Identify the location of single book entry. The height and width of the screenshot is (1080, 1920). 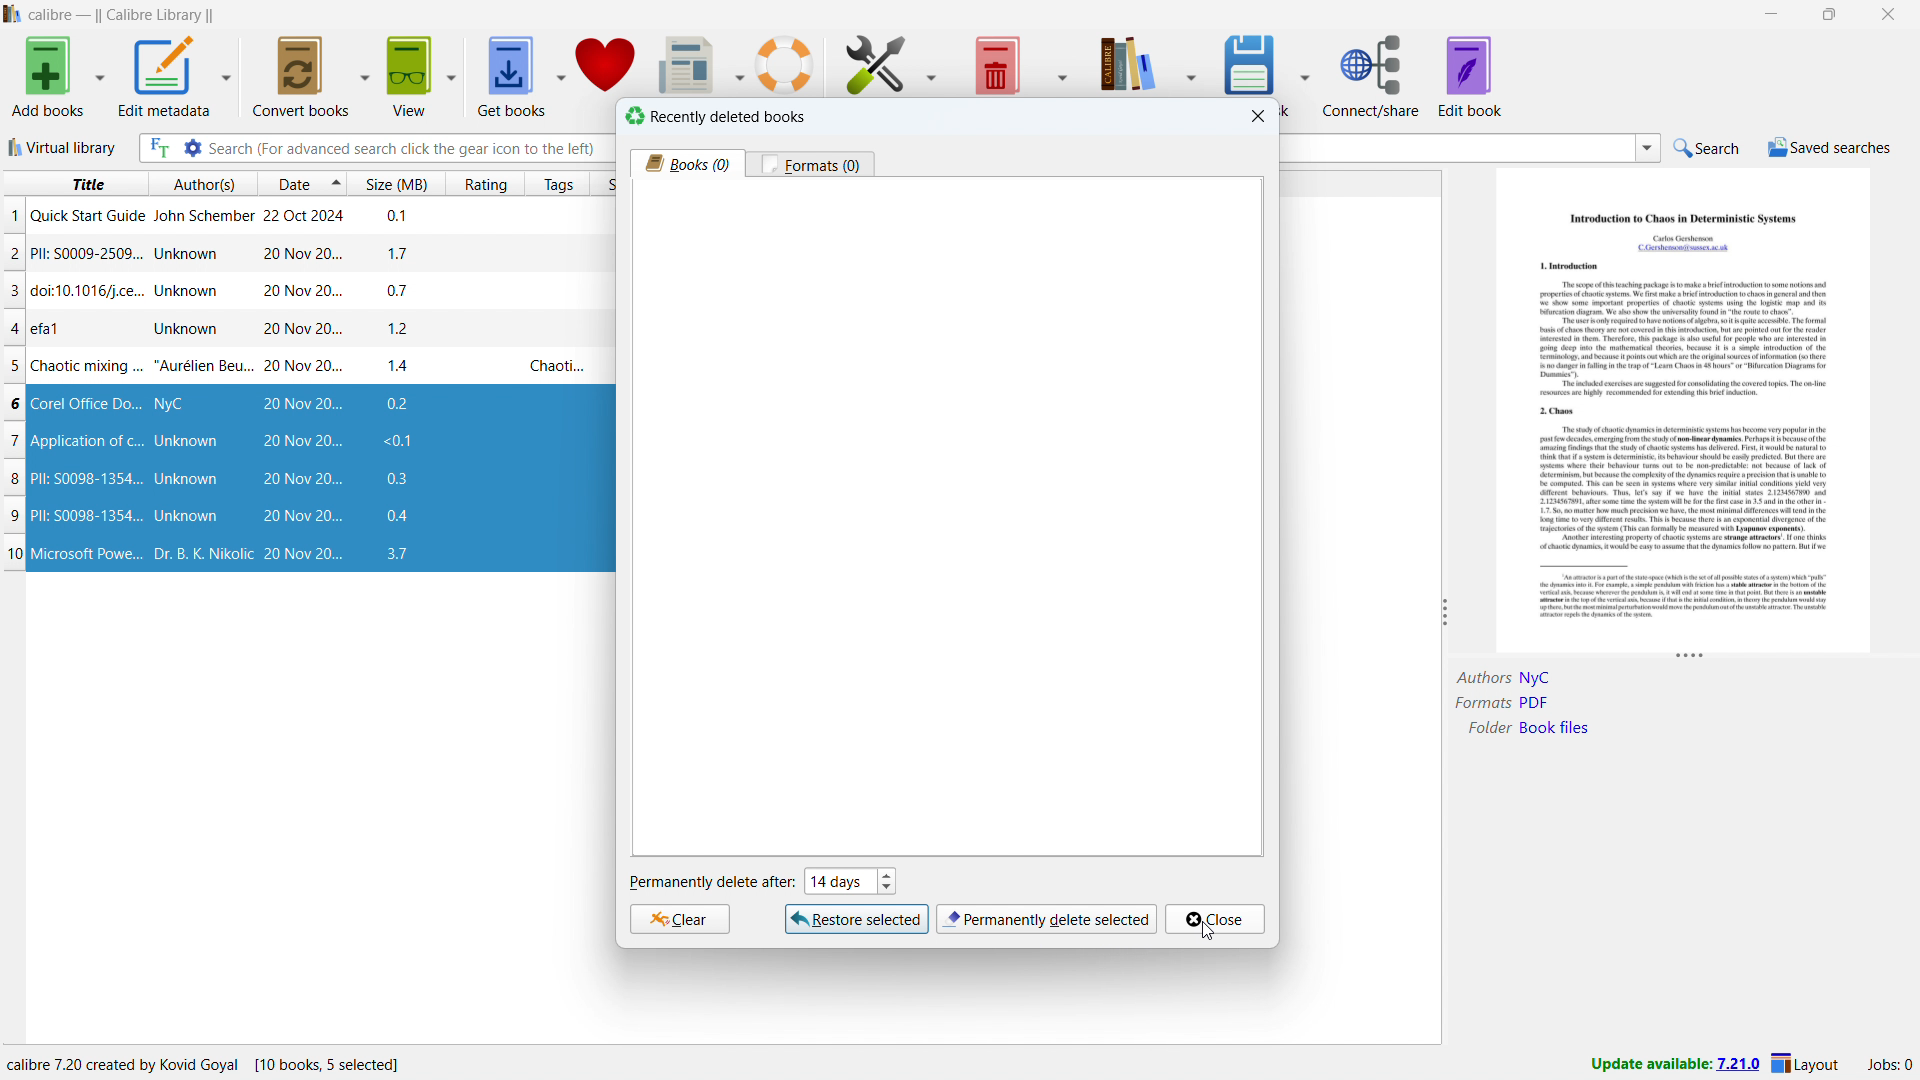
(295, 367).